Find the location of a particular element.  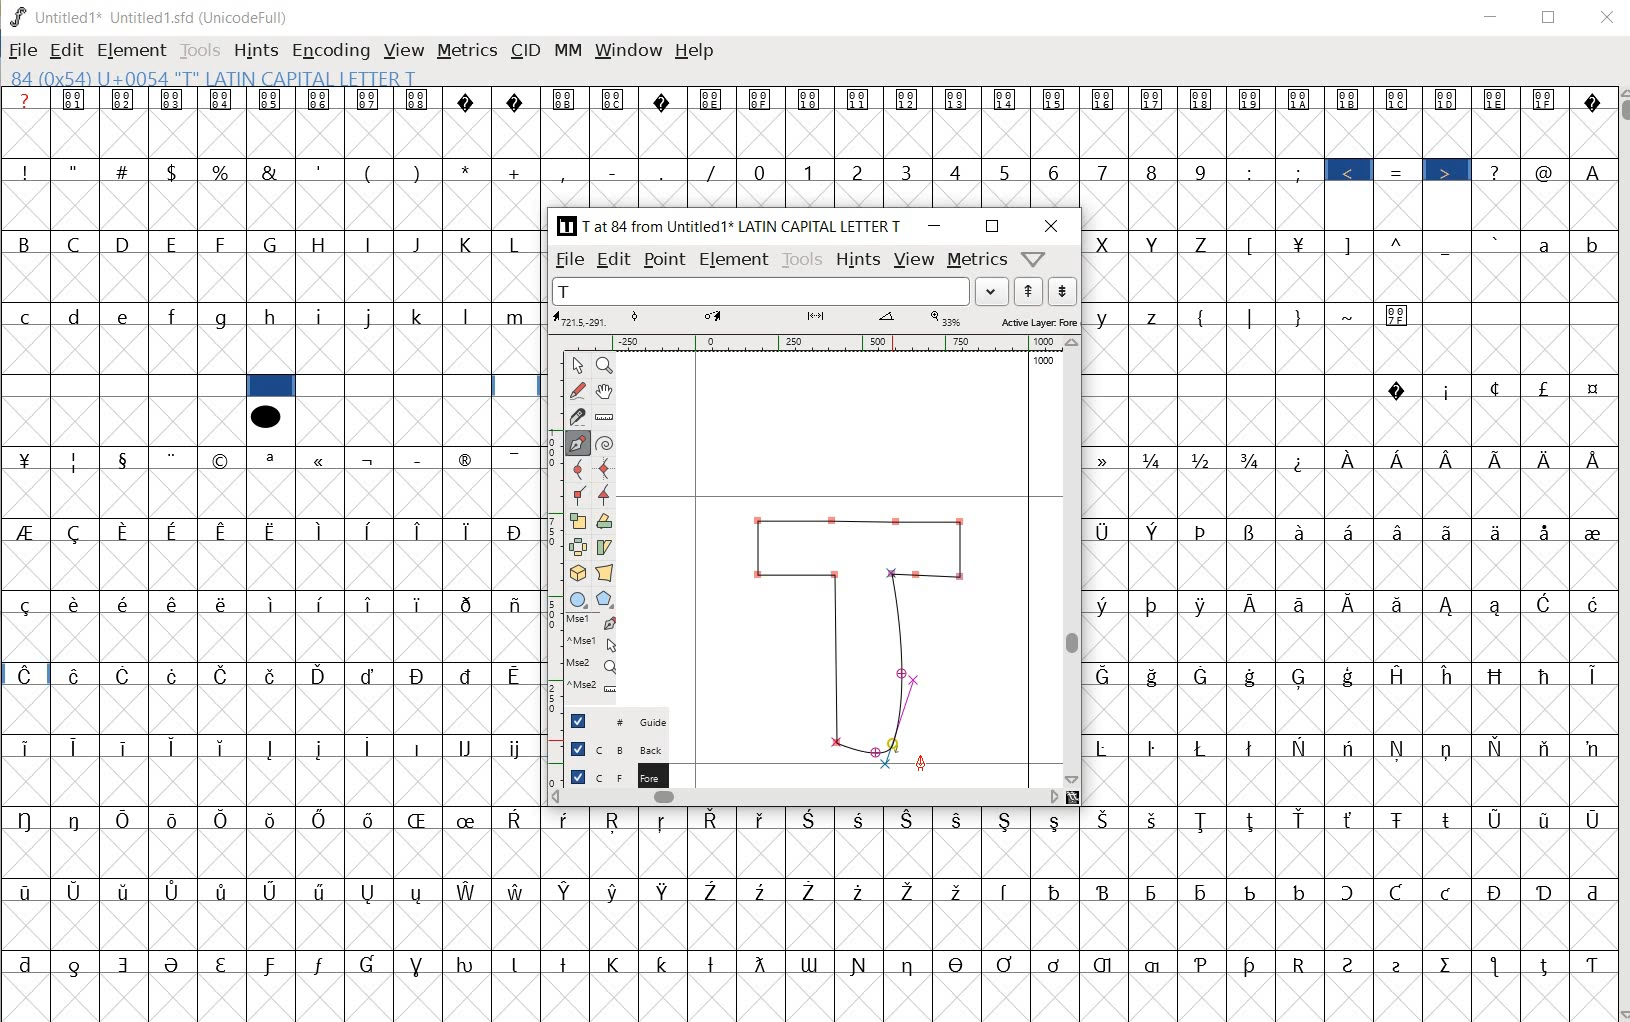

Symbol is located at coordinates (173, 964).